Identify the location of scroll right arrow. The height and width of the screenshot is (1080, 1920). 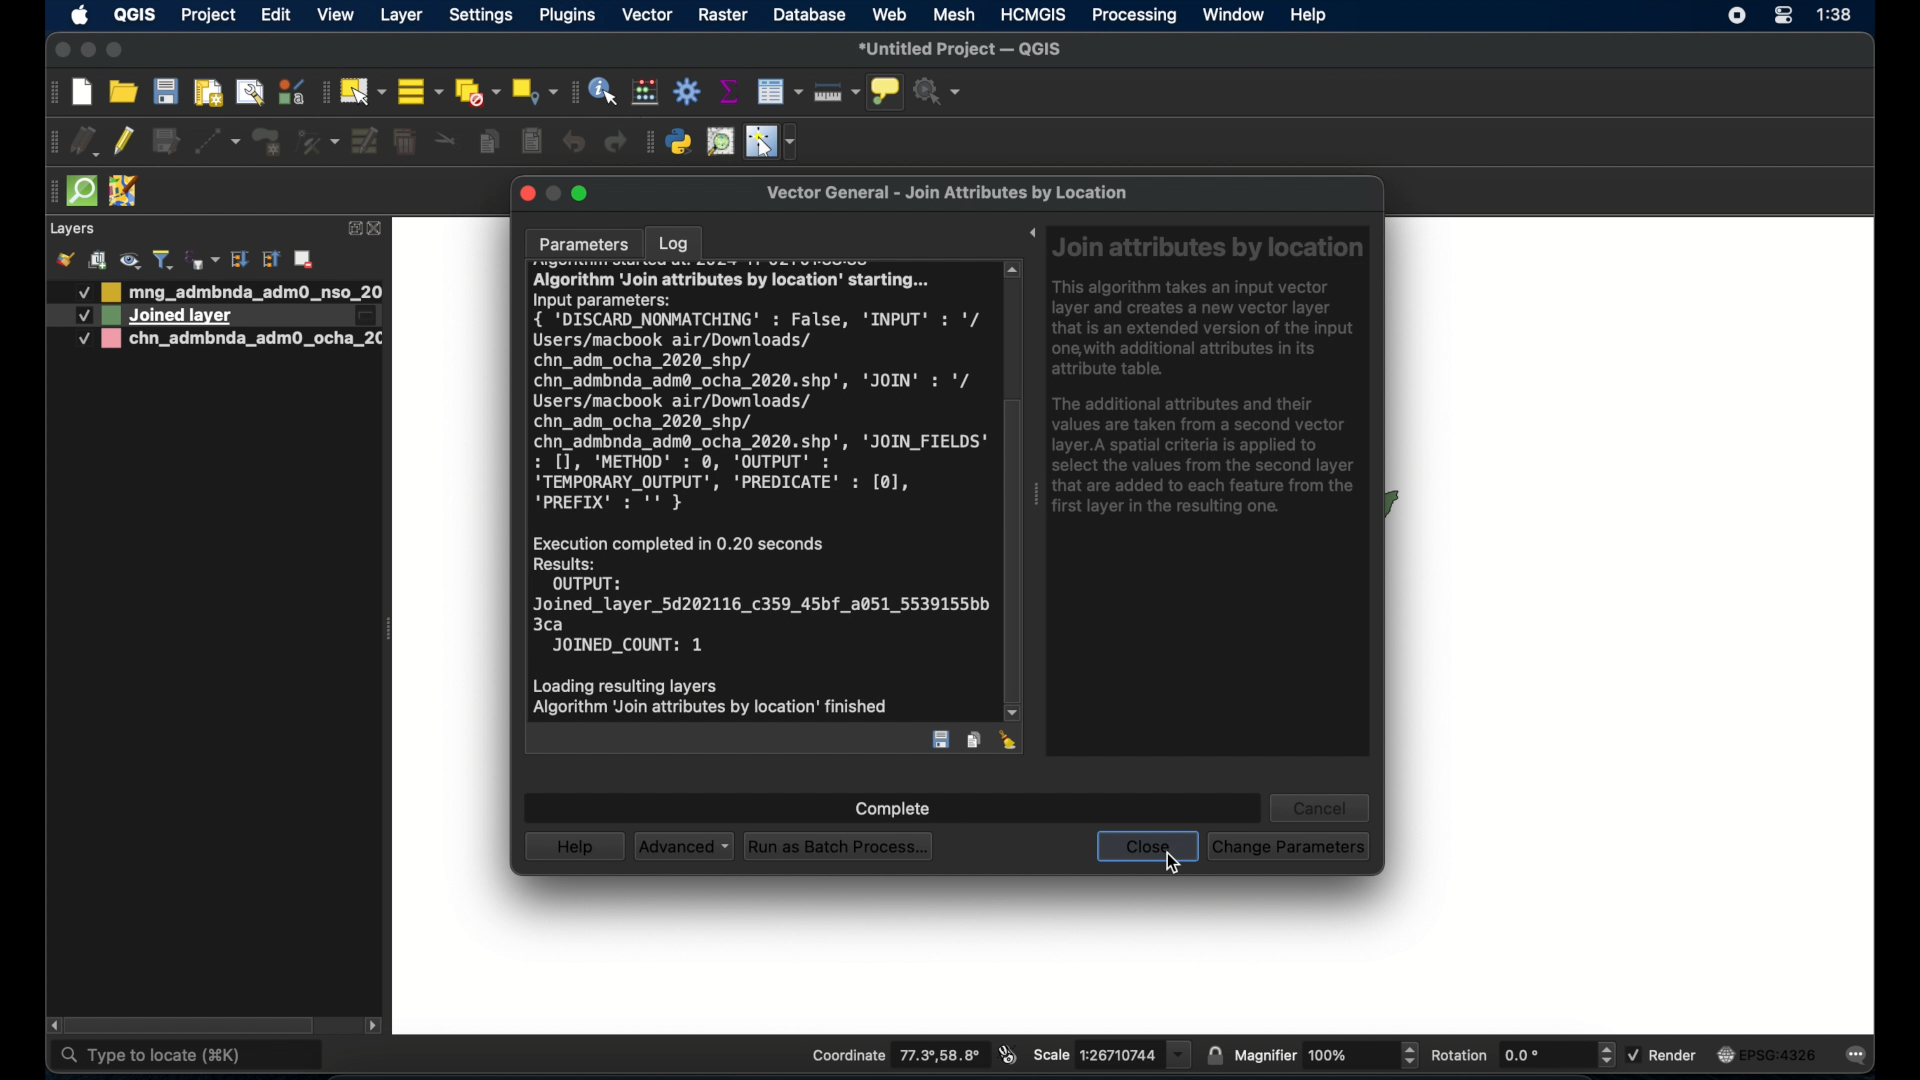
(378, 1024).